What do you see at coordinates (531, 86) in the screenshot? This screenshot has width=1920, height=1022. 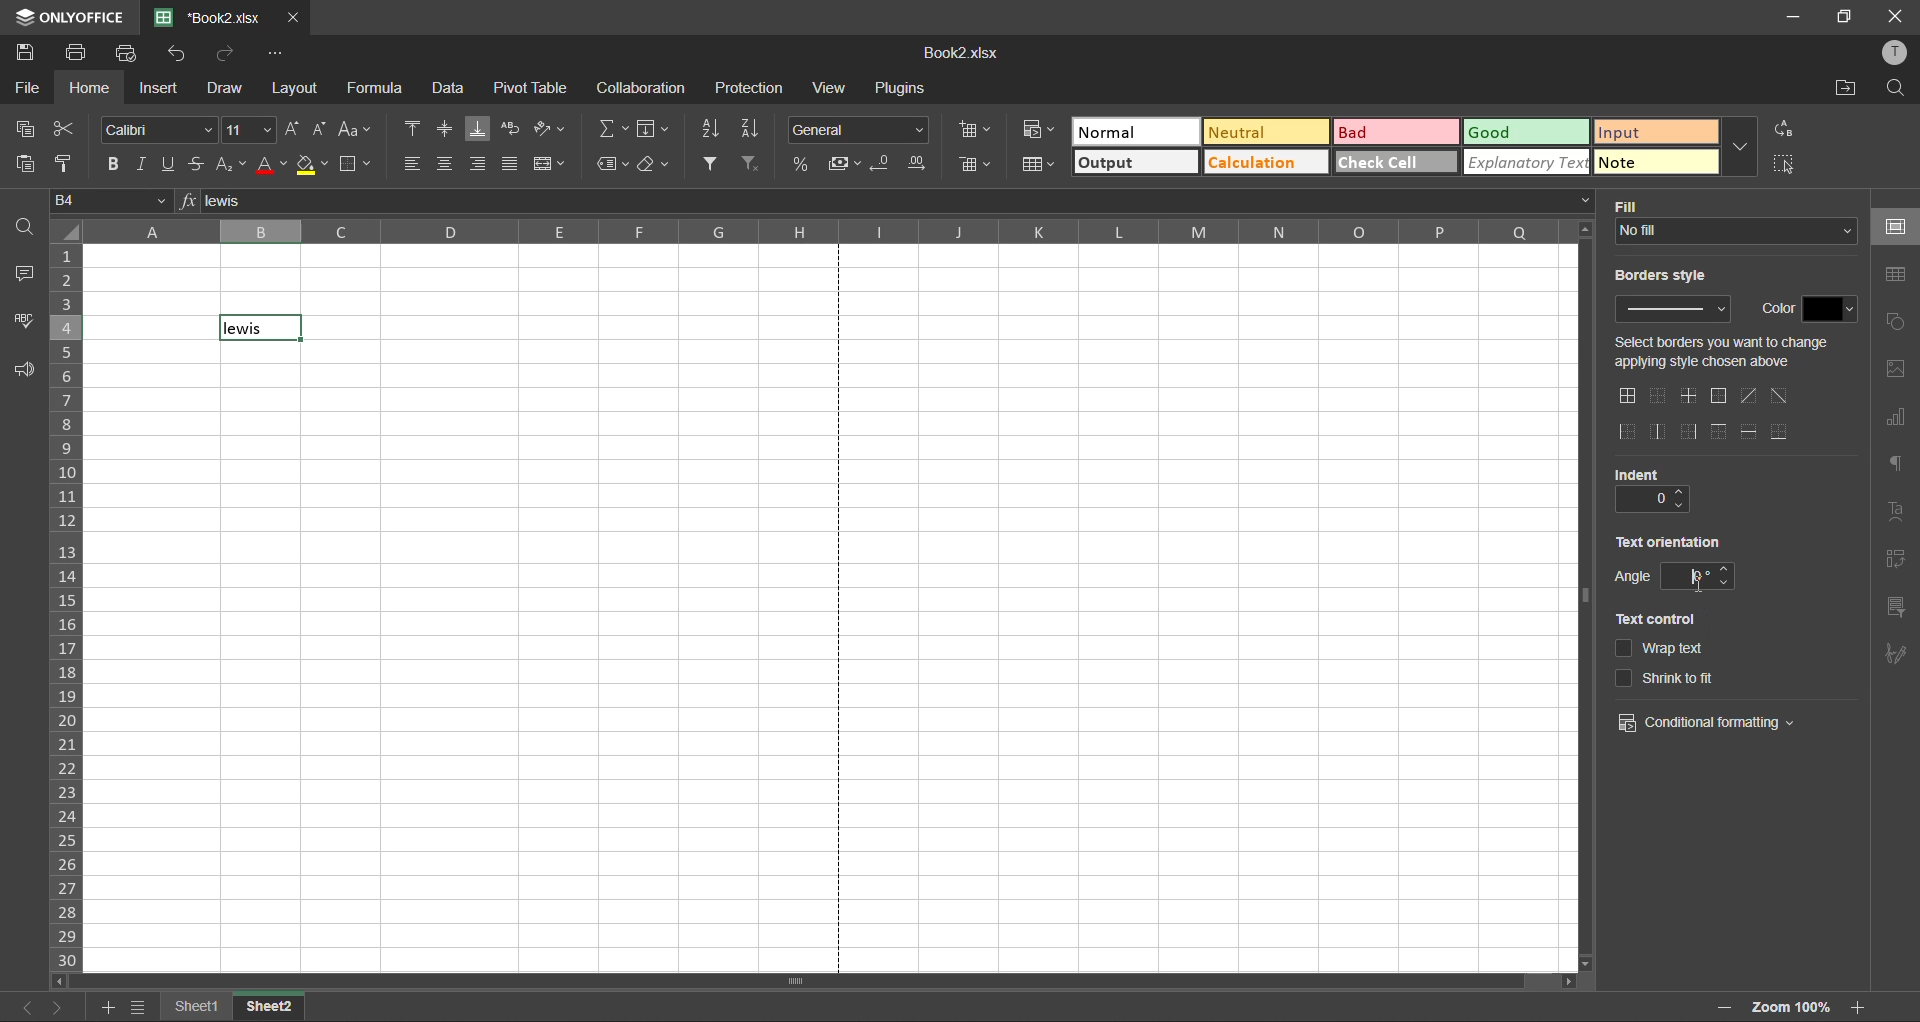 I see `pivot table` at bounding box center [531, 86].